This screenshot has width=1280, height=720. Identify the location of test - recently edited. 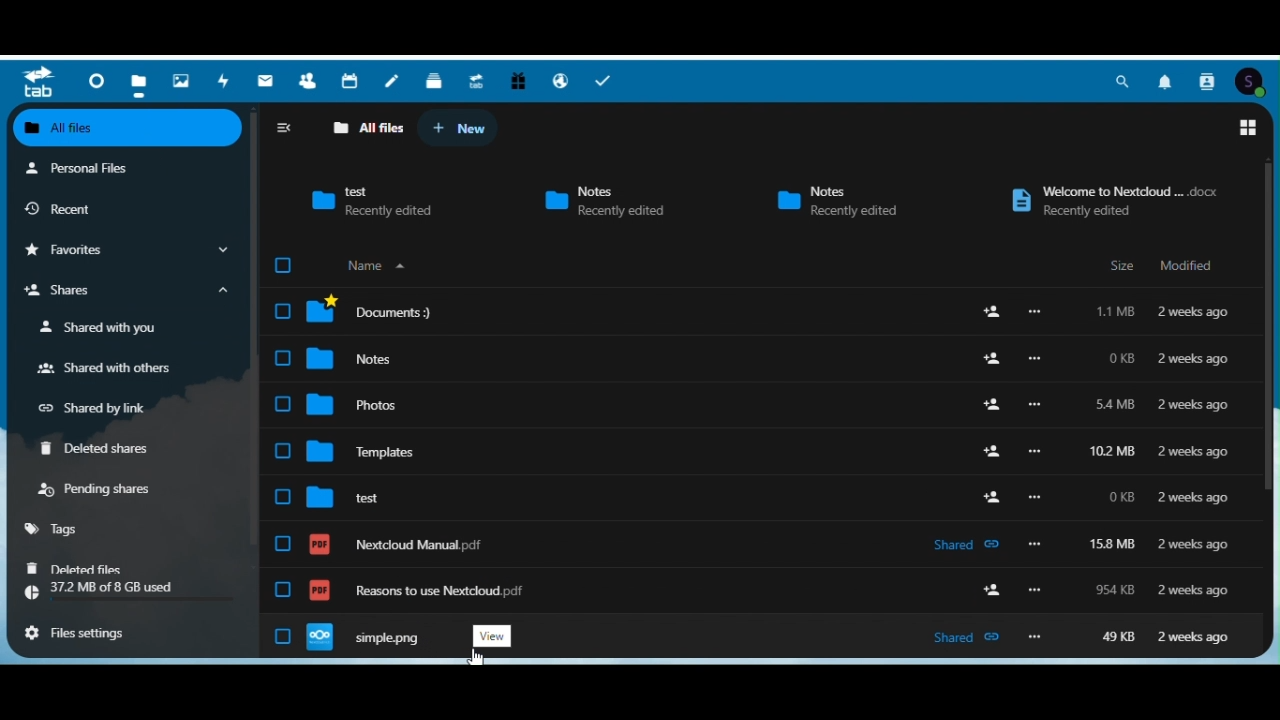
(371, 197).